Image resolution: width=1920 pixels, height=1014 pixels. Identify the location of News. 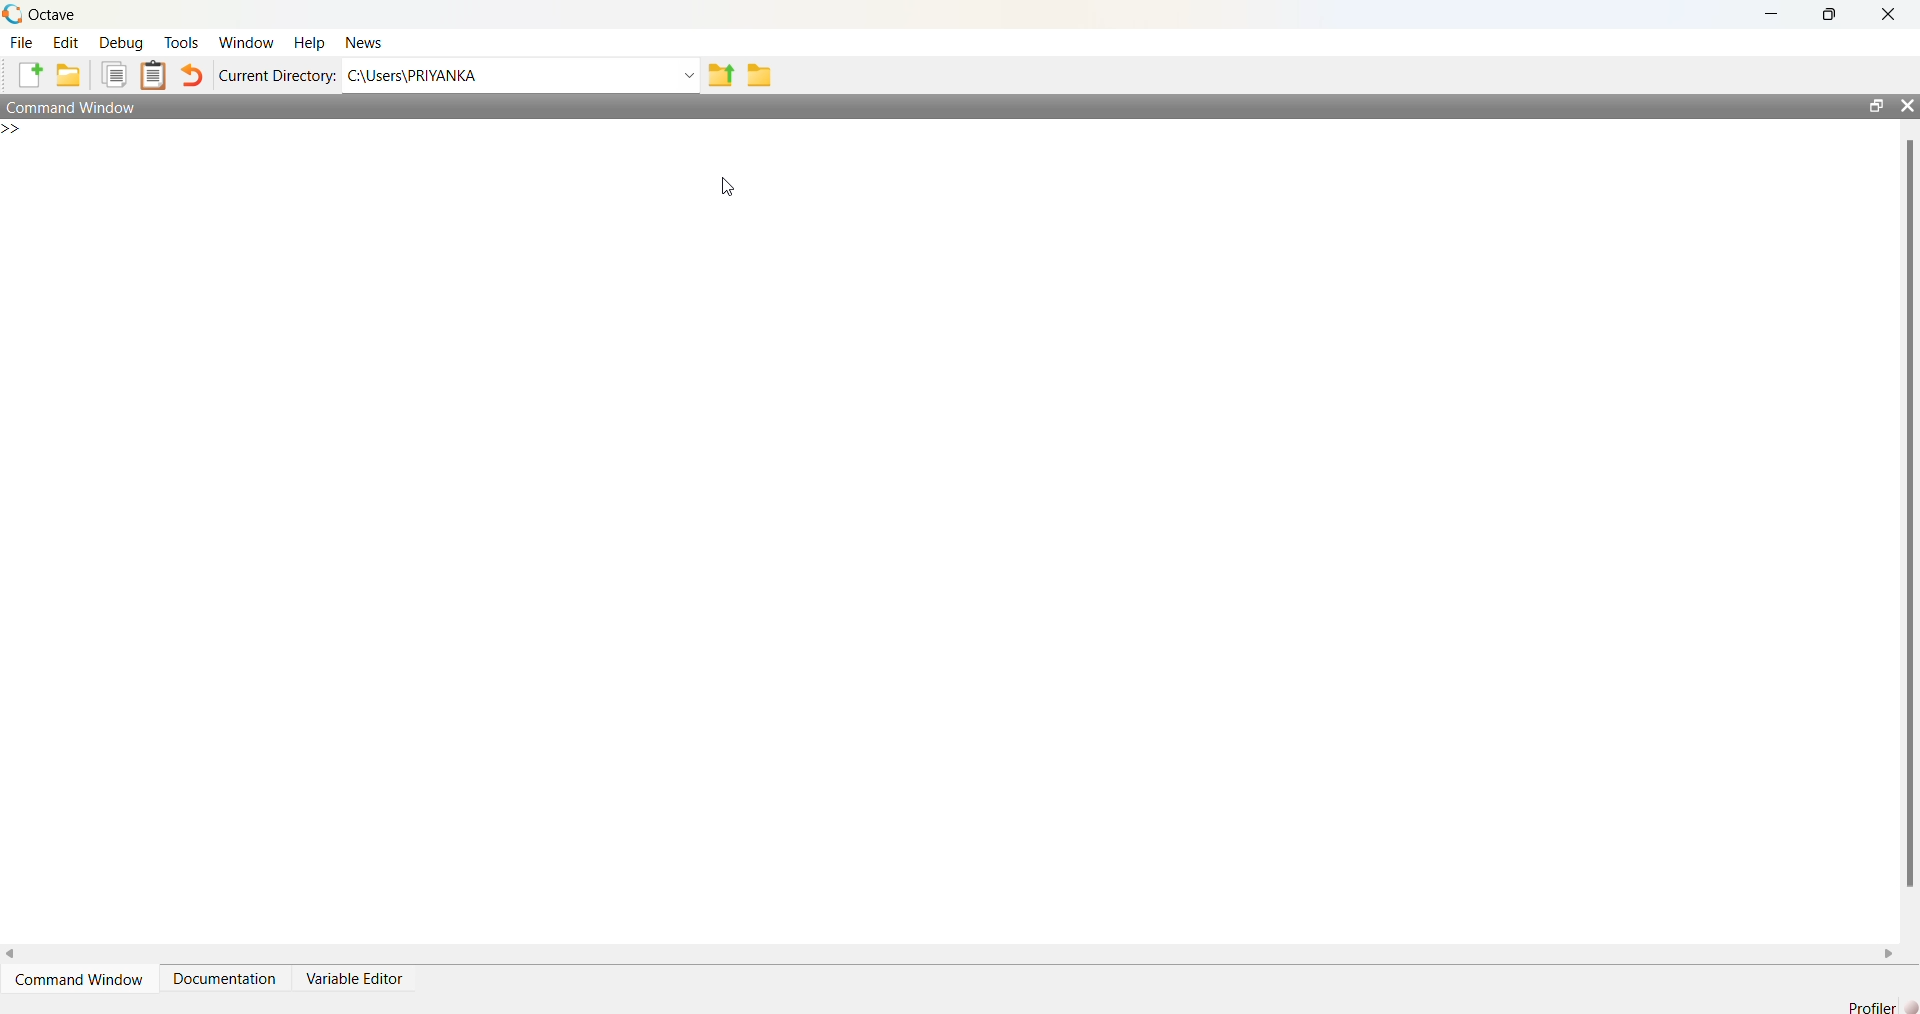
(363, 42).